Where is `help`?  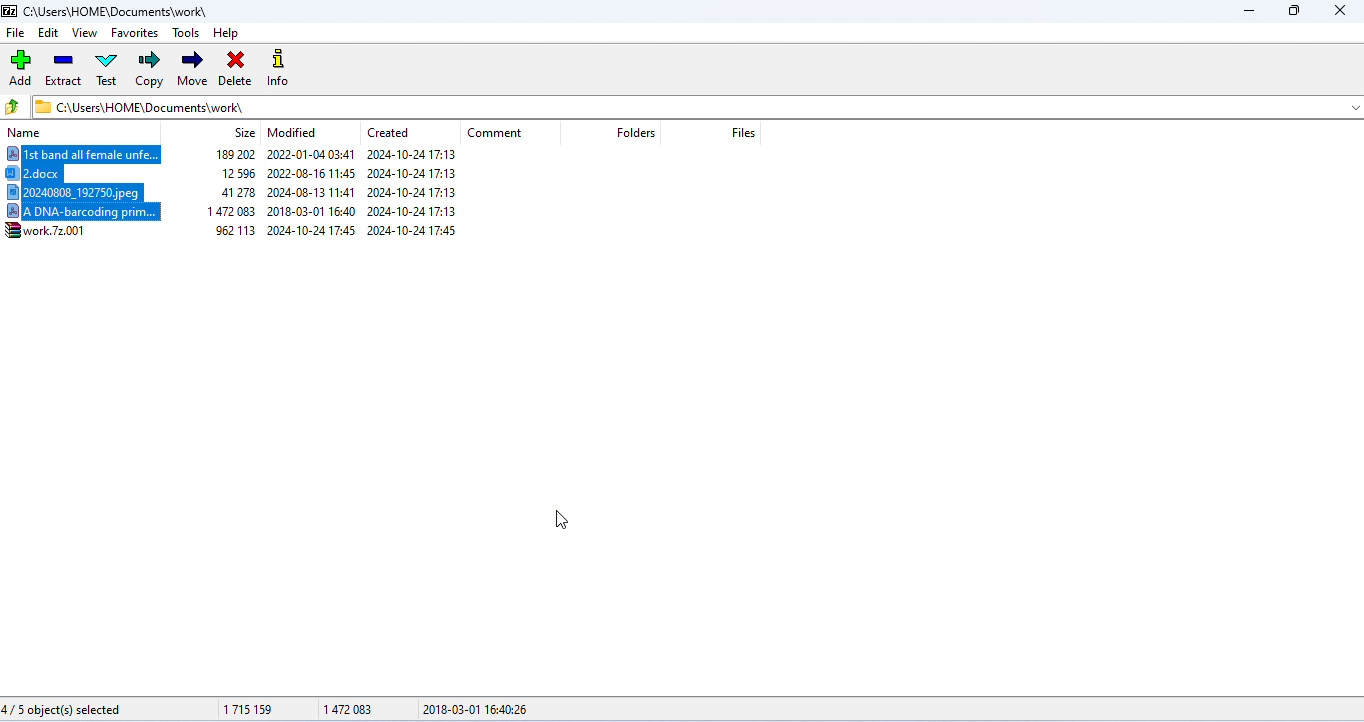
help is located at coordinates (226, 34).